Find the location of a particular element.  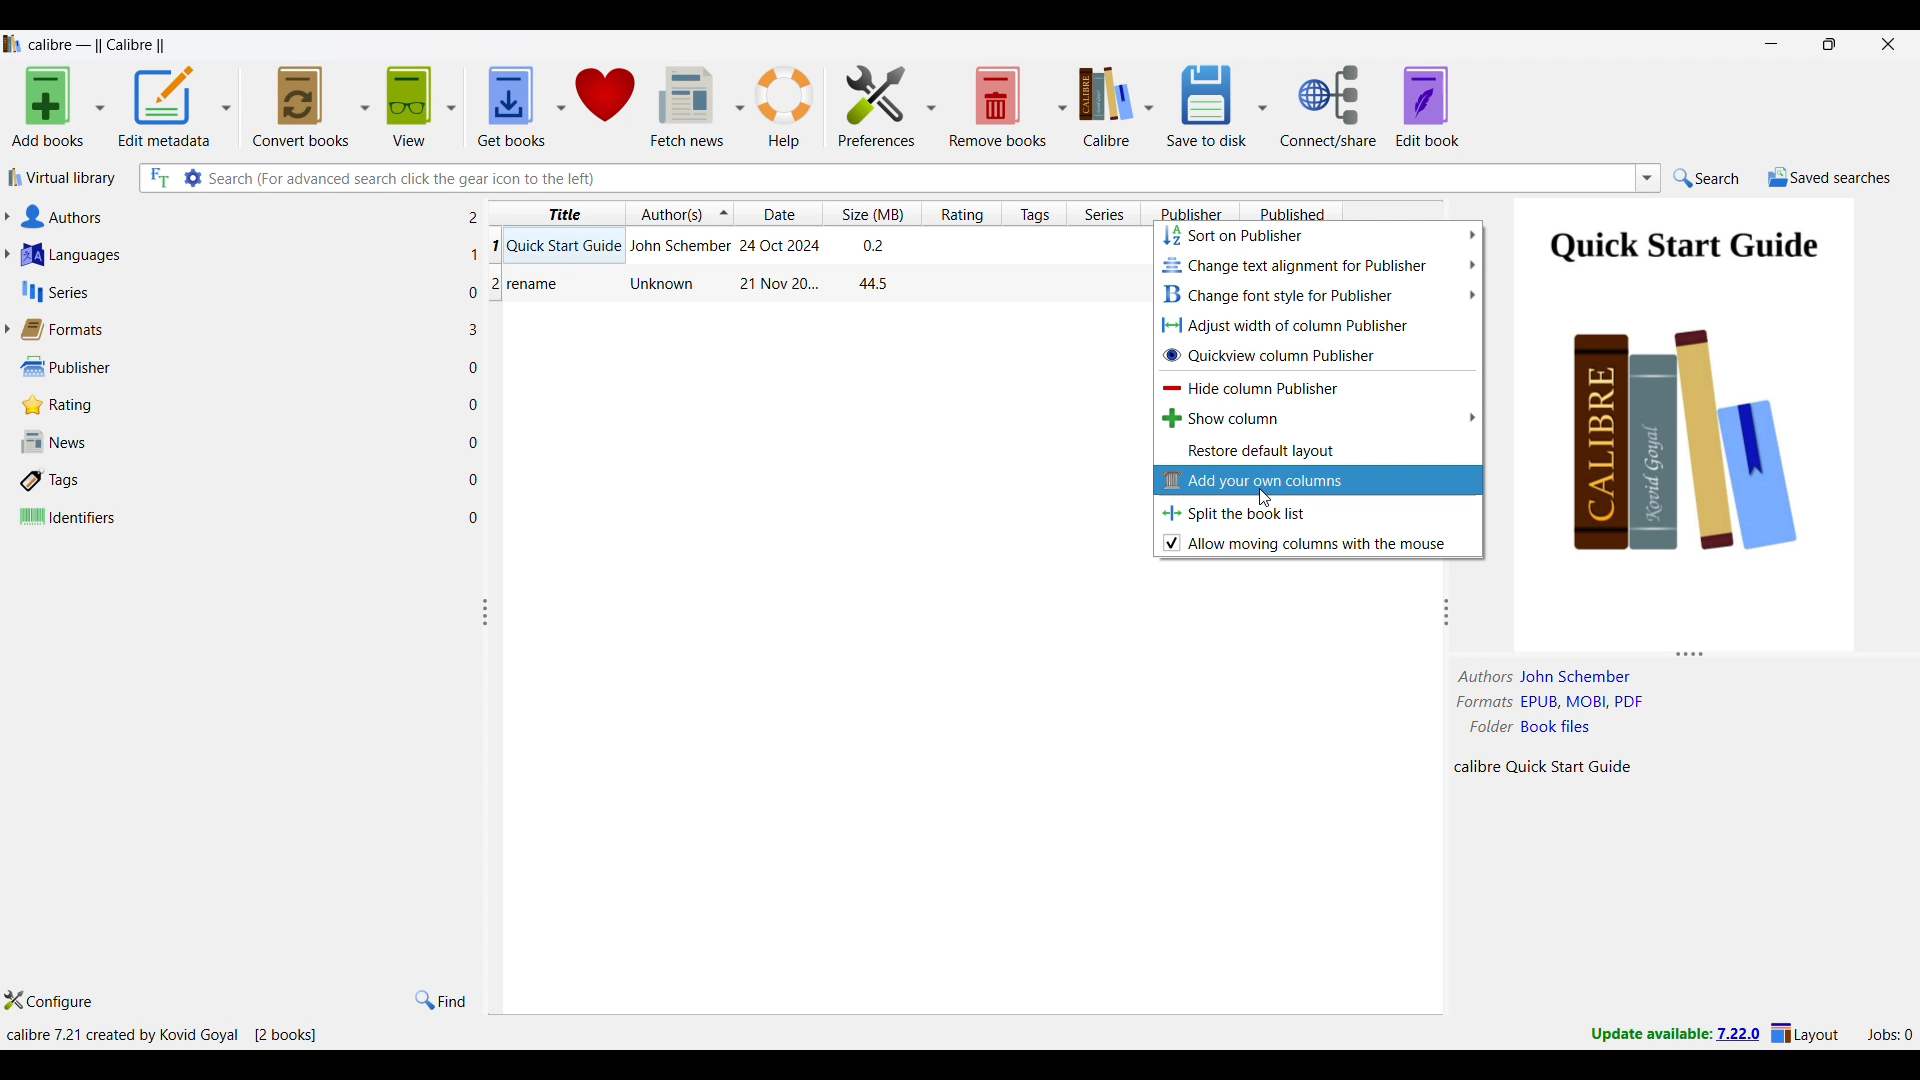

Save to disk and other save options is located at coordinates (1216, 106).